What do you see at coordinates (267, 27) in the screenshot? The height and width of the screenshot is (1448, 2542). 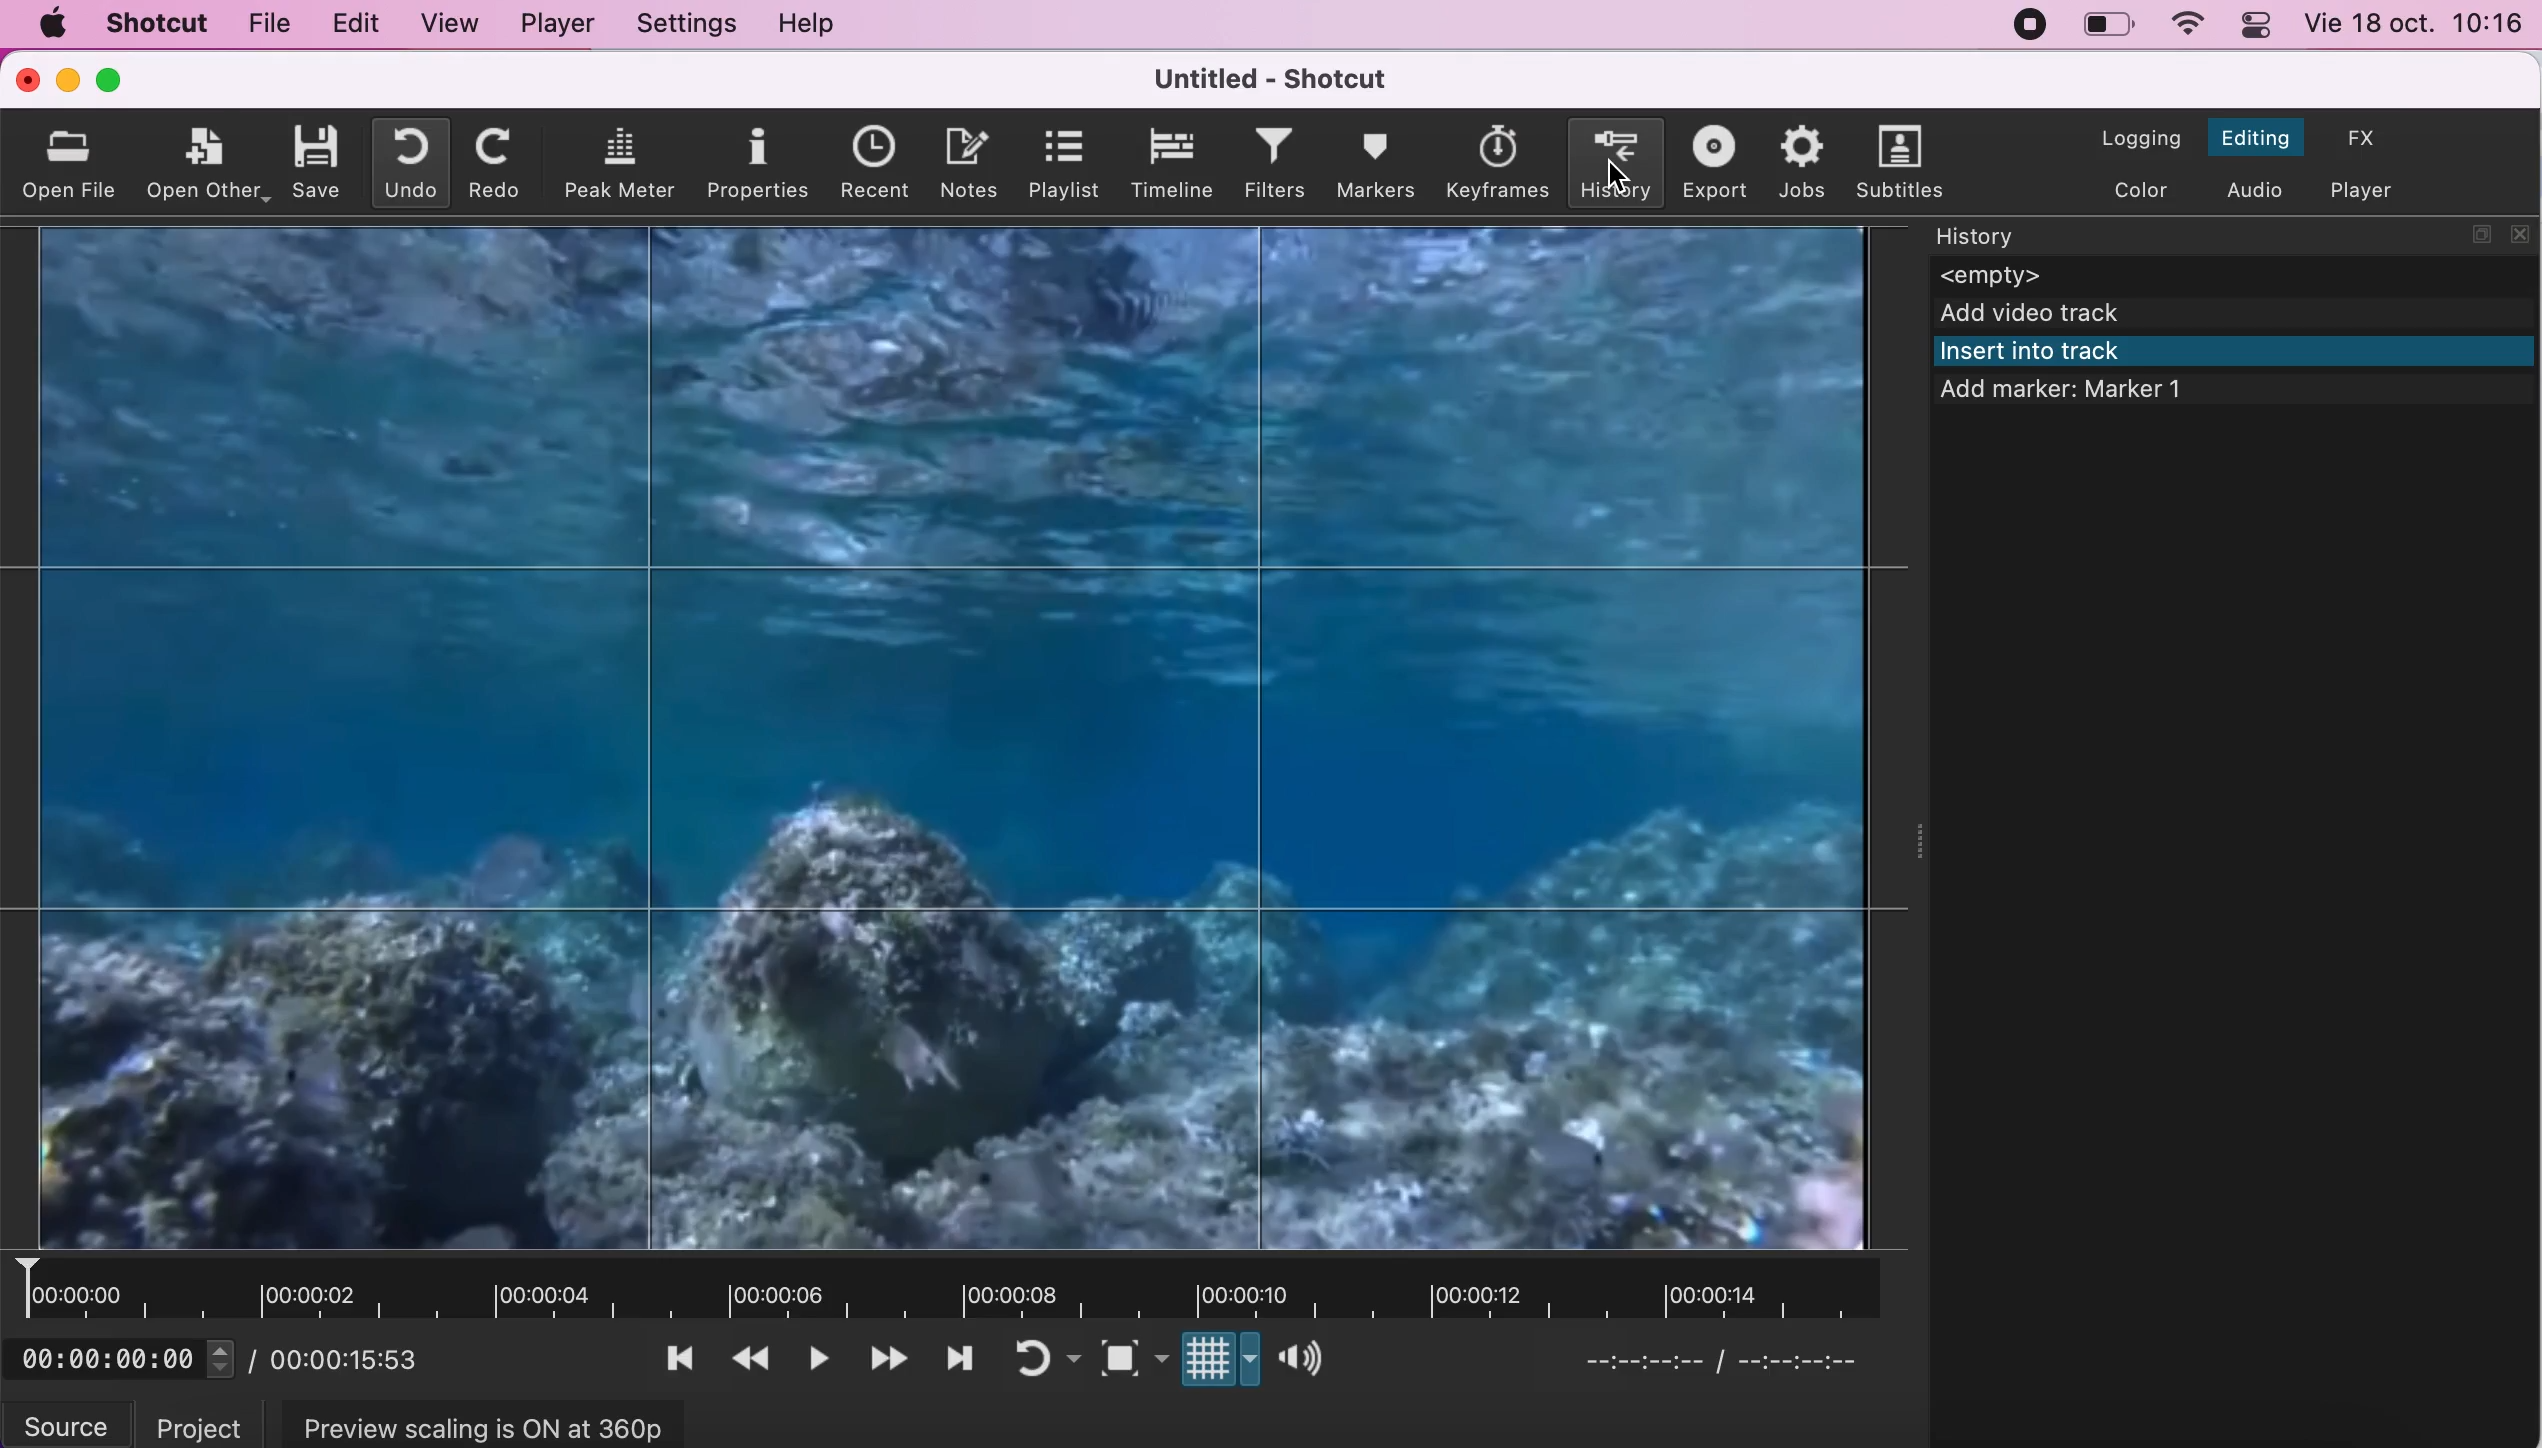 I see `file` at bounding box center [267, 27].